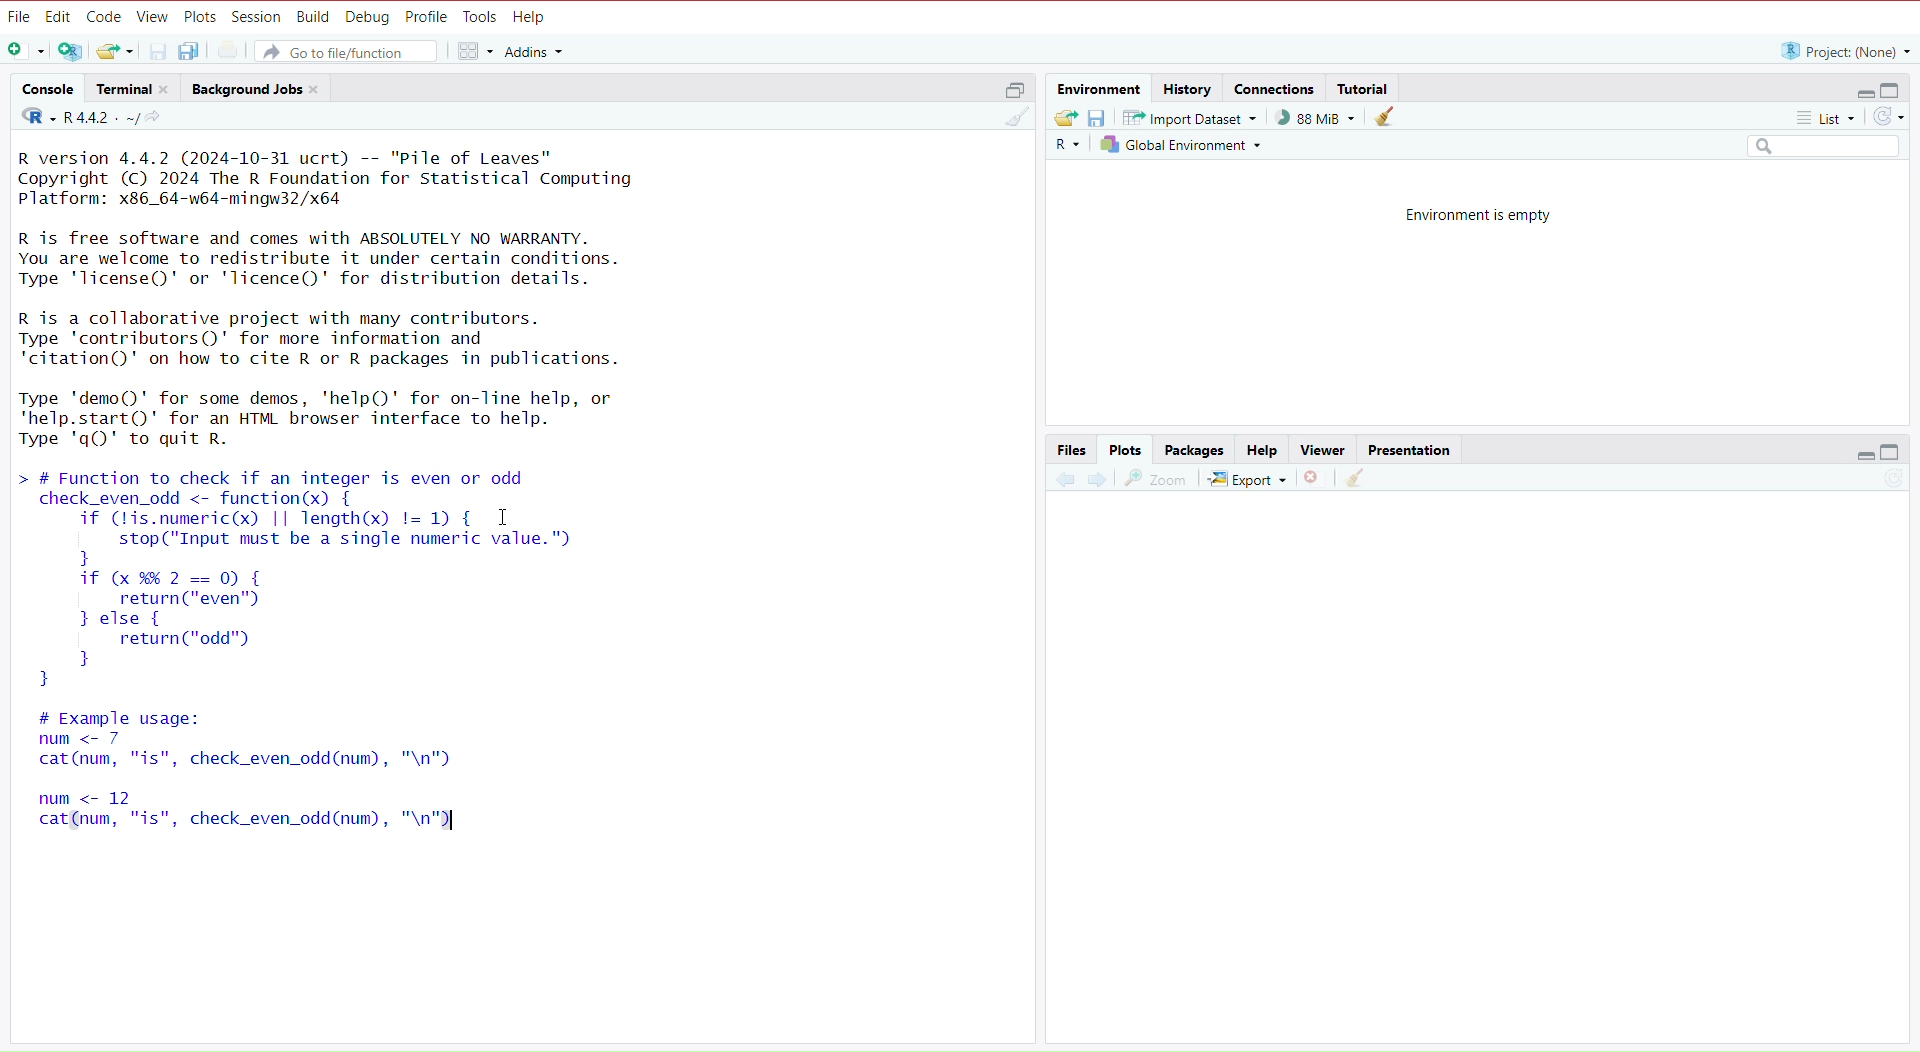  I want to click on backward, so click(1064, 485).